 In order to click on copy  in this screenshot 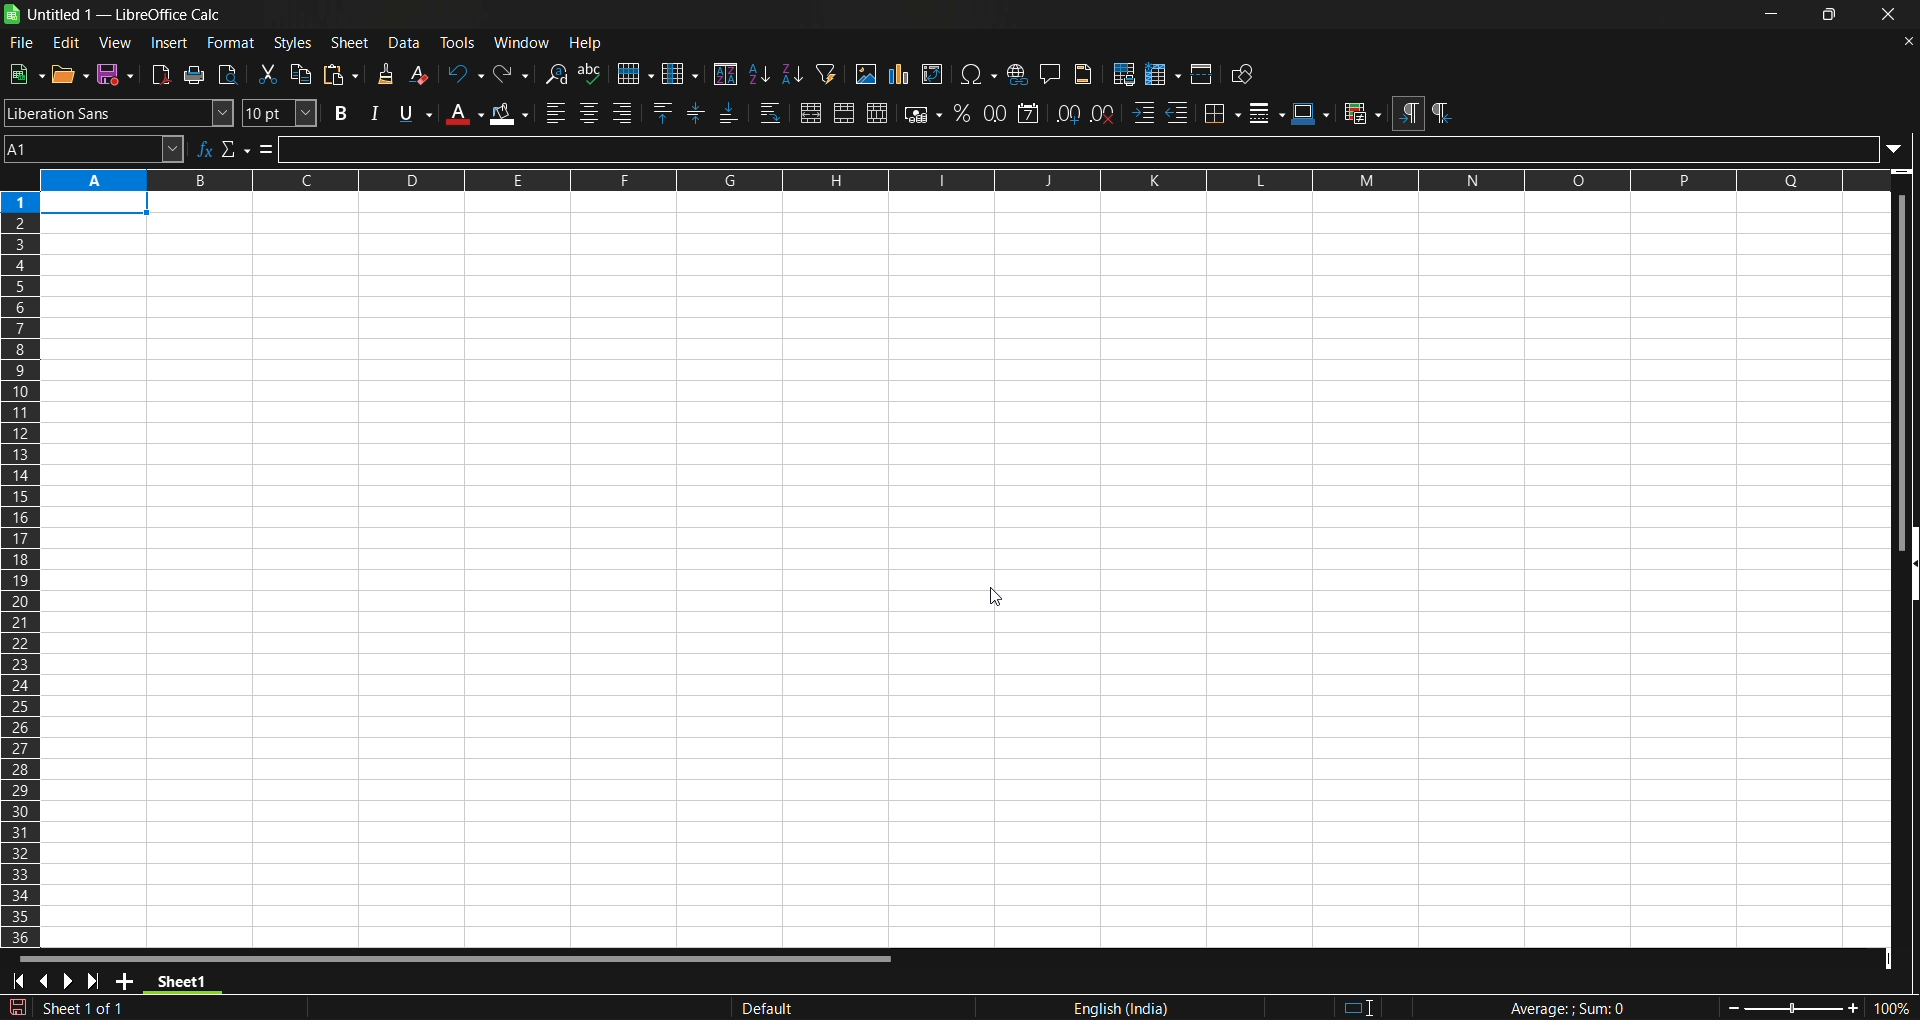, I will do `click(304, 74)`.